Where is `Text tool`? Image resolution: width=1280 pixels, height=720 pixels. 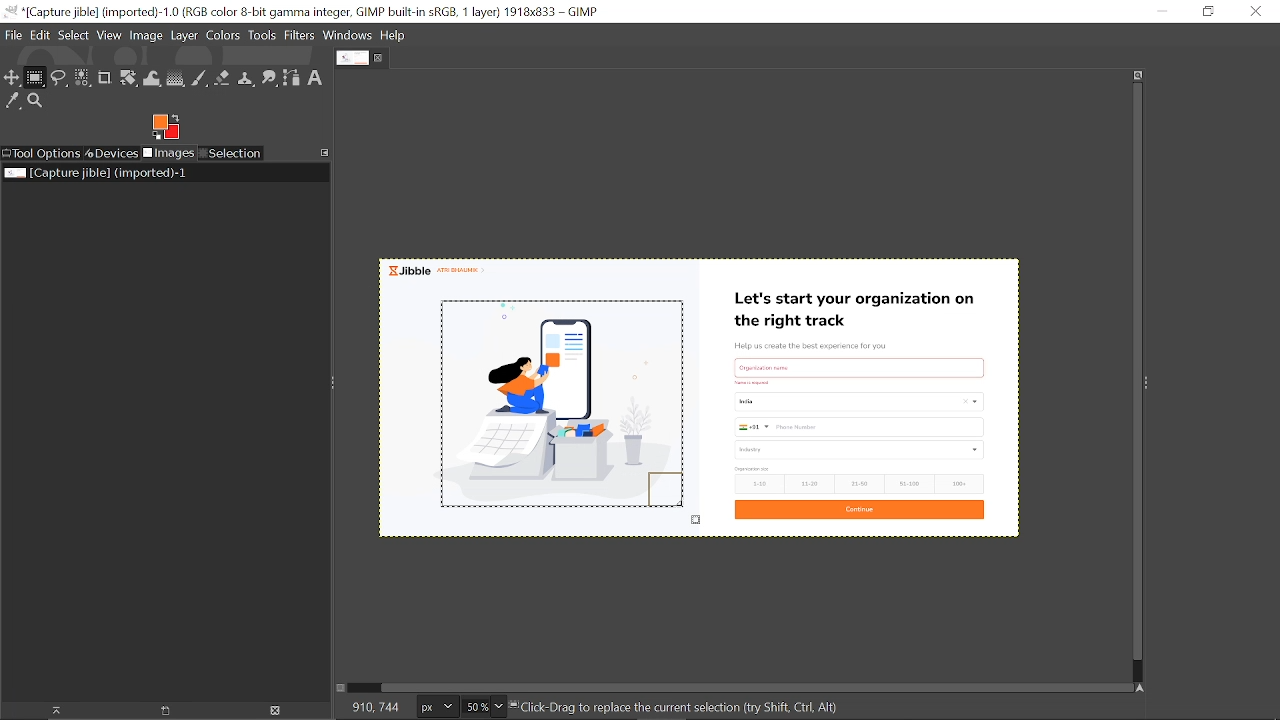 Text tool is located at coordinates (316, 77).